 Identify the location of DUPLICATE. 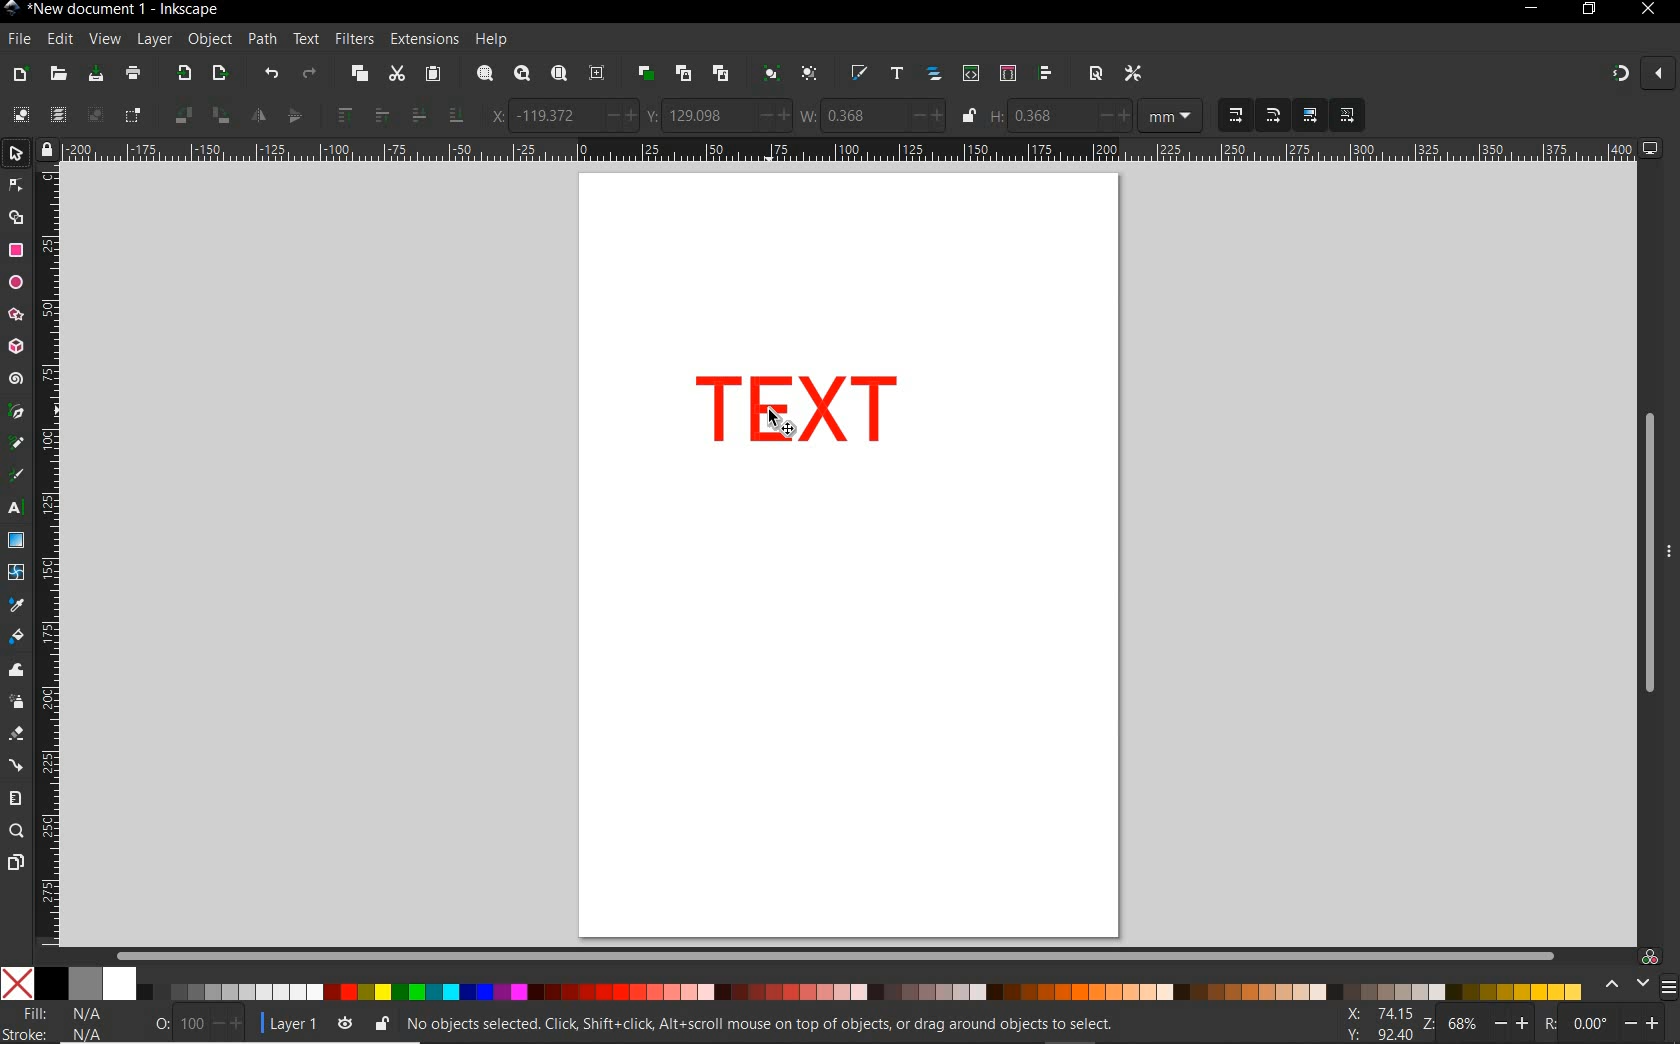
(643, 74).